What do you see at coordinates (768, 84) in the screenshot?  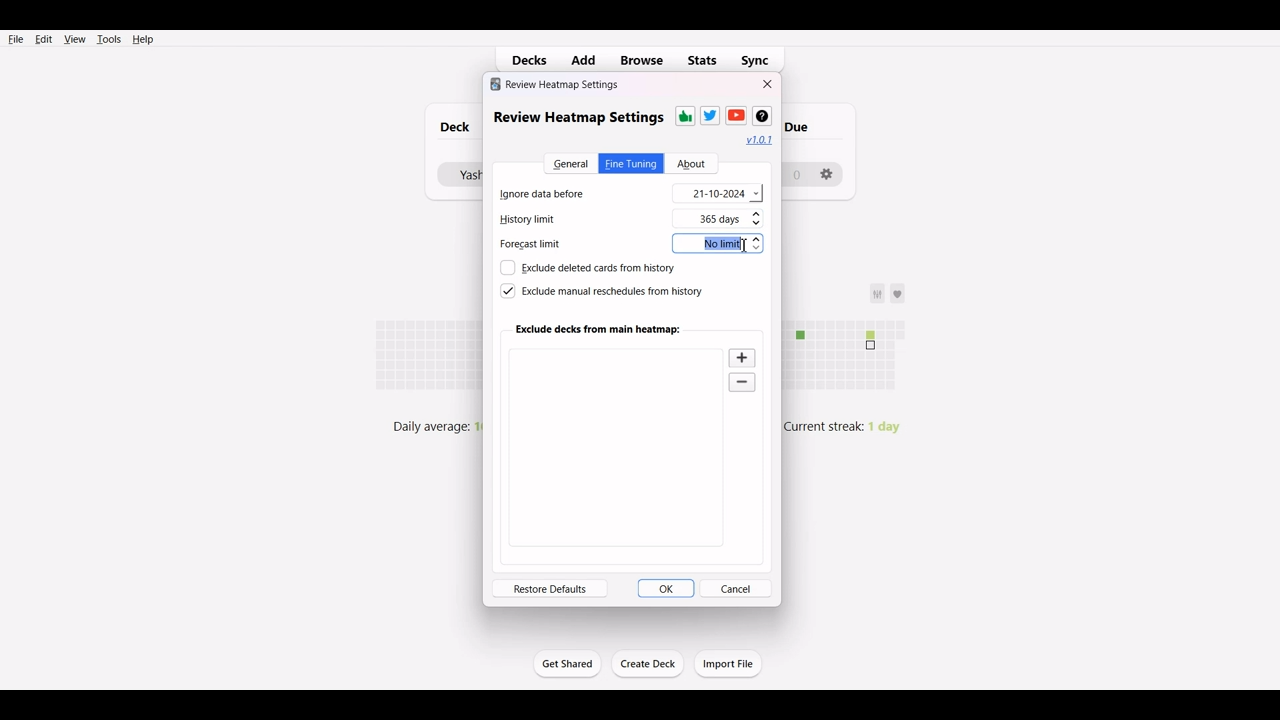 I see `Close` at bounding box center [768, 84].